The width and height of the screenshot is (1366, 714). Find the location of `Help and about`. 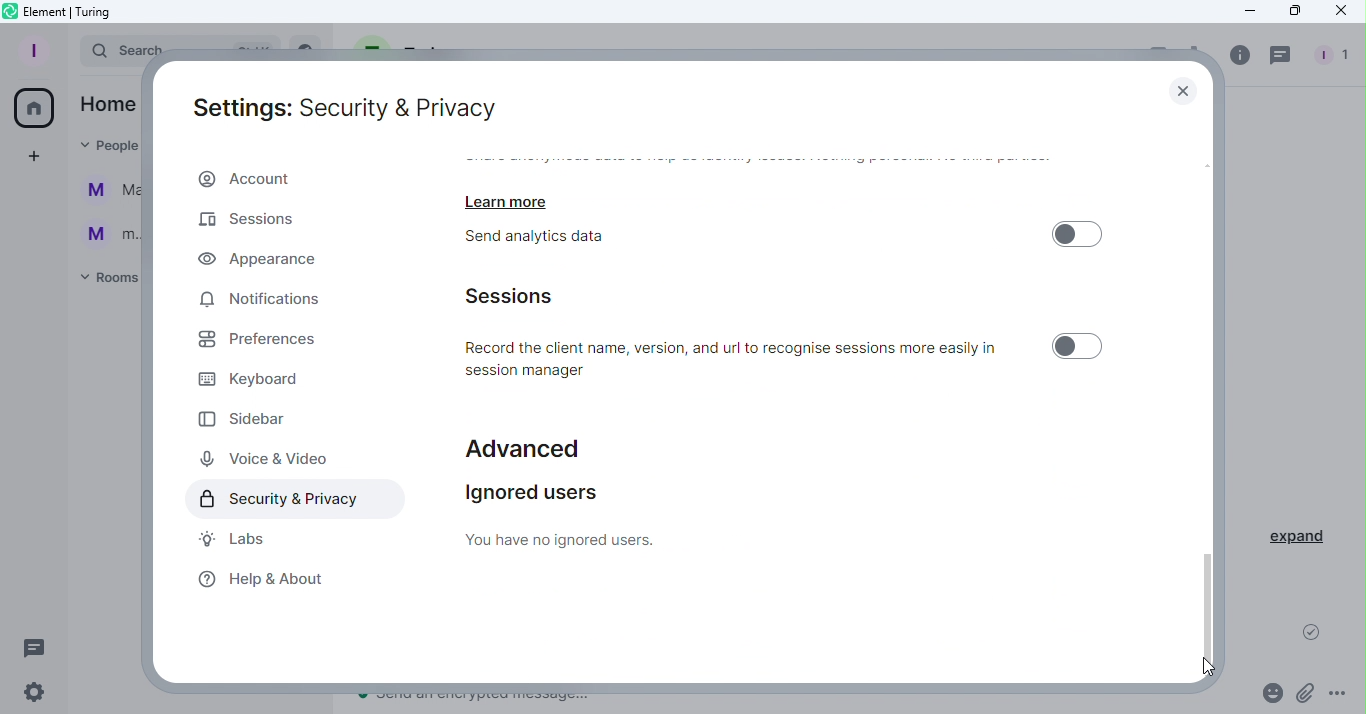

Help and about is located at coordinates (265, 582).